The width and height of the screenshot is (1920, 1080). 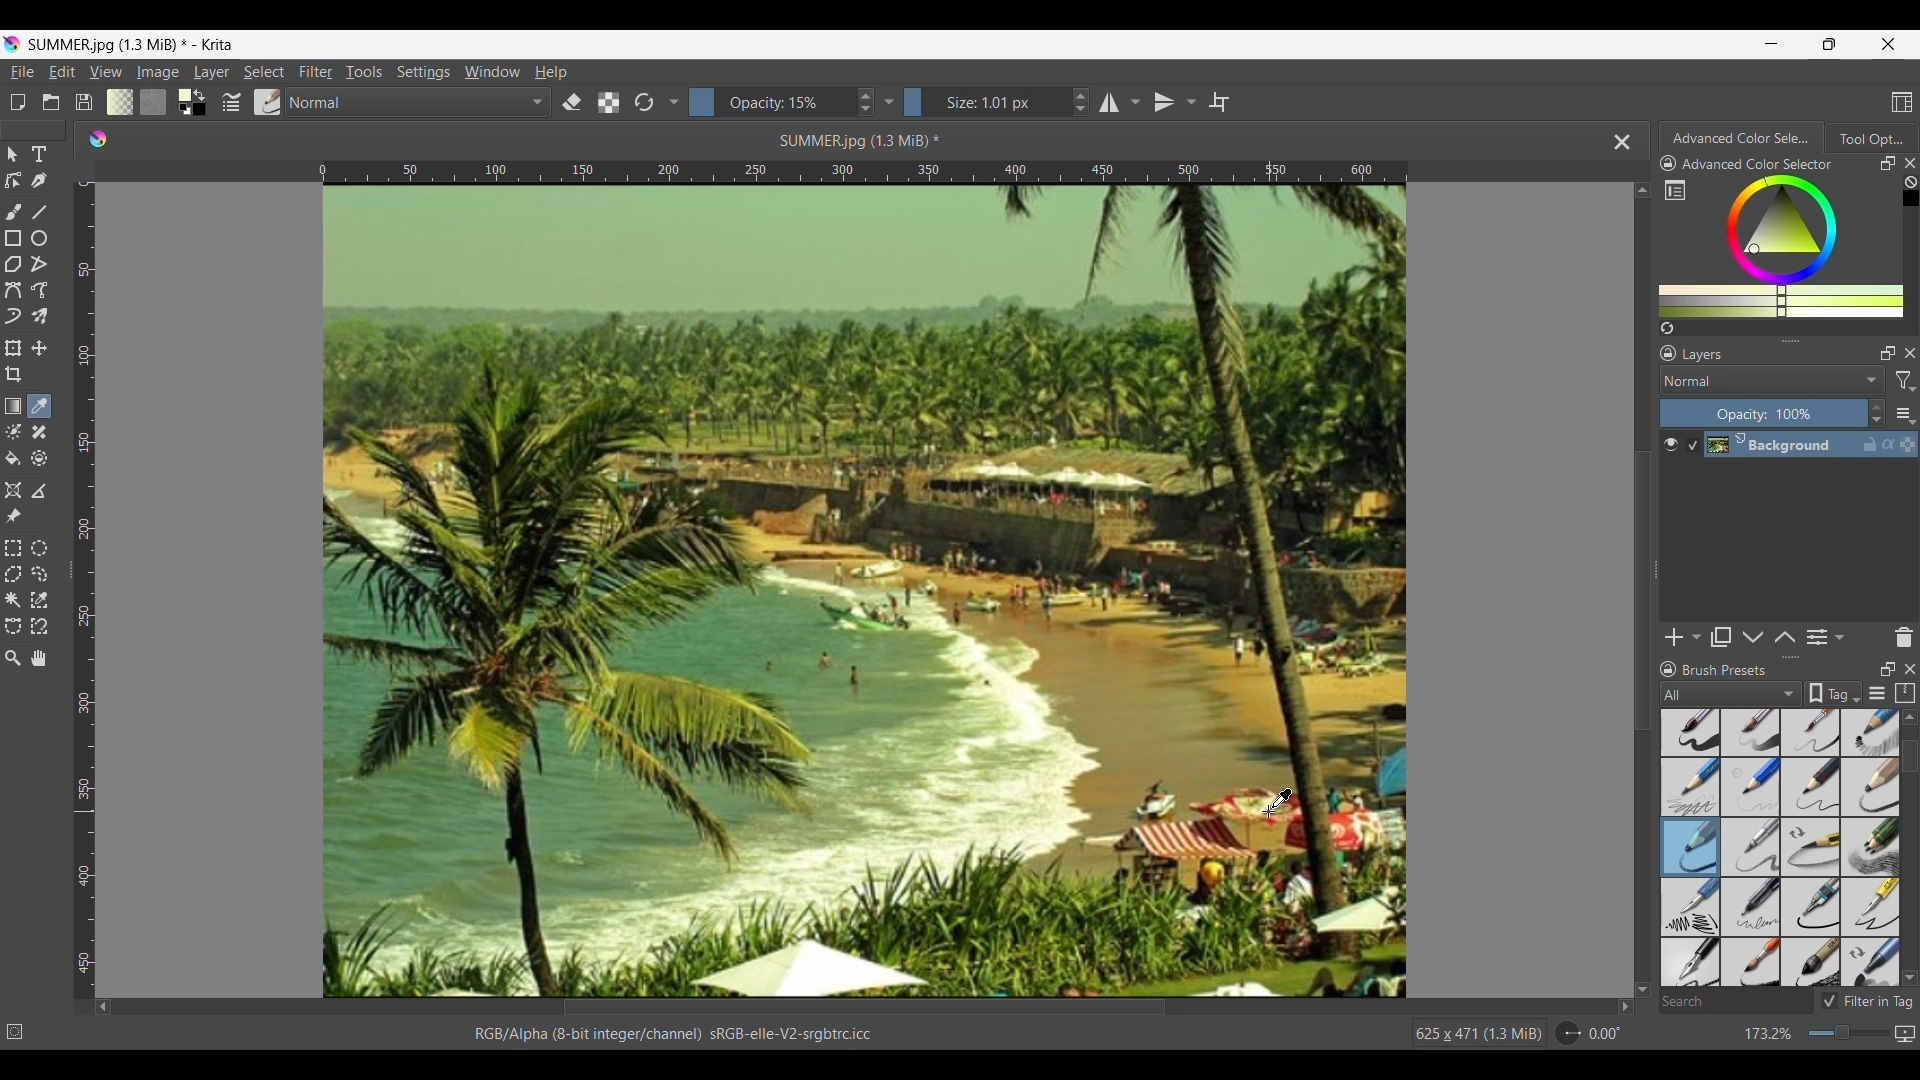 I want to click on Change height of panels attached to this line, so click(x=1791, y=657).